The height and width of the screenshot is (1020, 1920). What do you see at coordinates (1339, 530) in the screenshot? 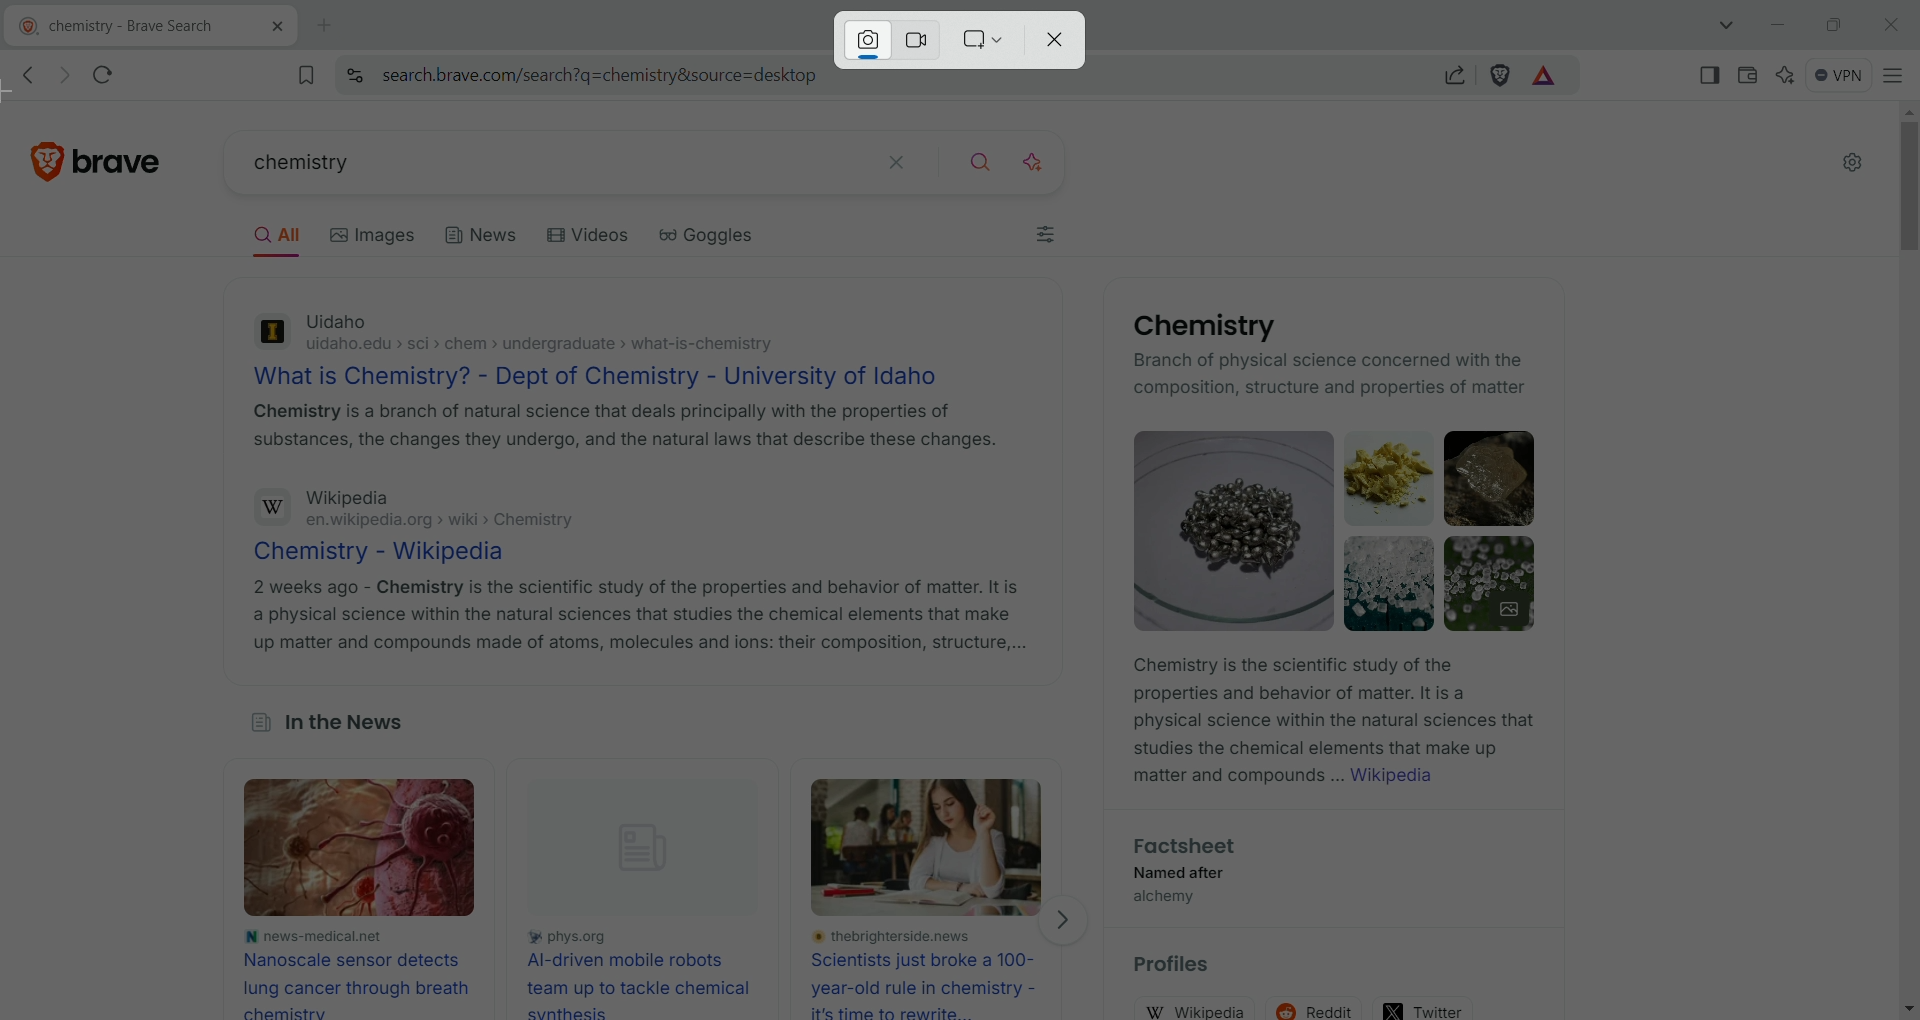
I see `Chemical compounds` at bounding box center [1339, 530].